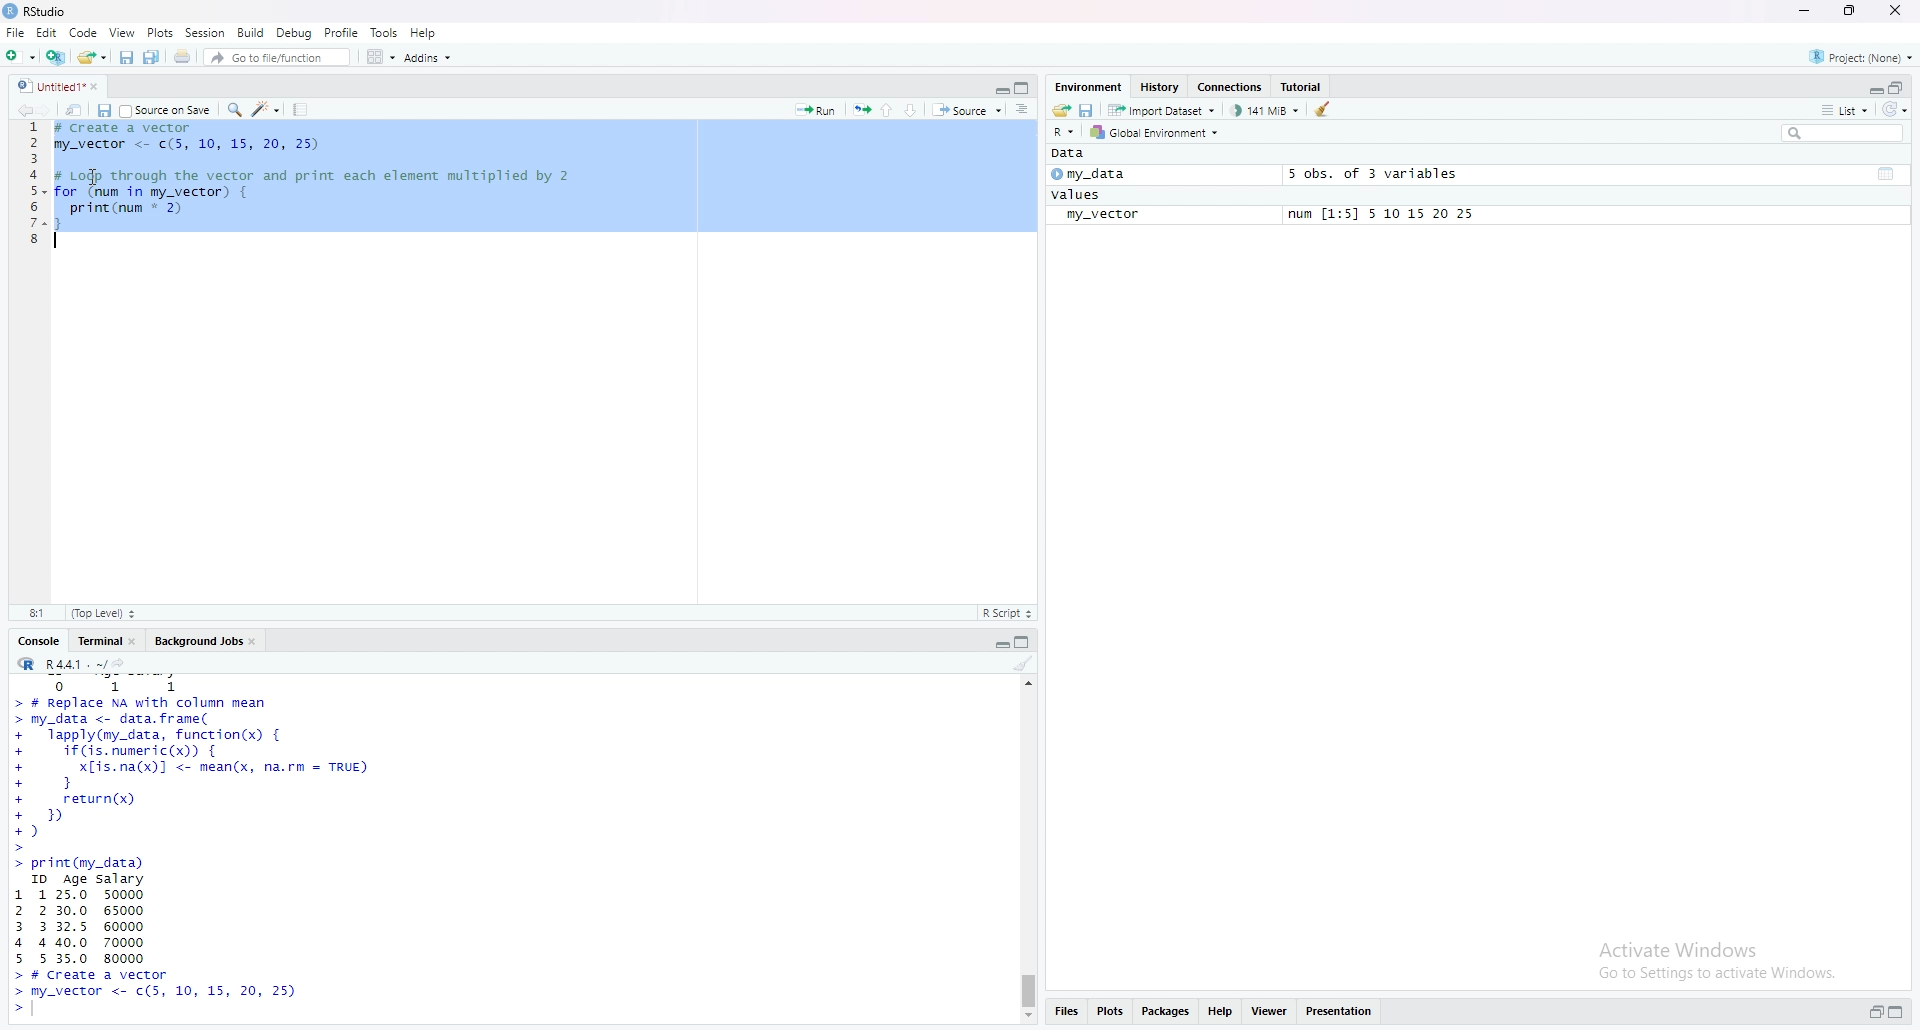  Describe the element at coordinates (302, 109) in the screenshot. I see `compile report` at that location.